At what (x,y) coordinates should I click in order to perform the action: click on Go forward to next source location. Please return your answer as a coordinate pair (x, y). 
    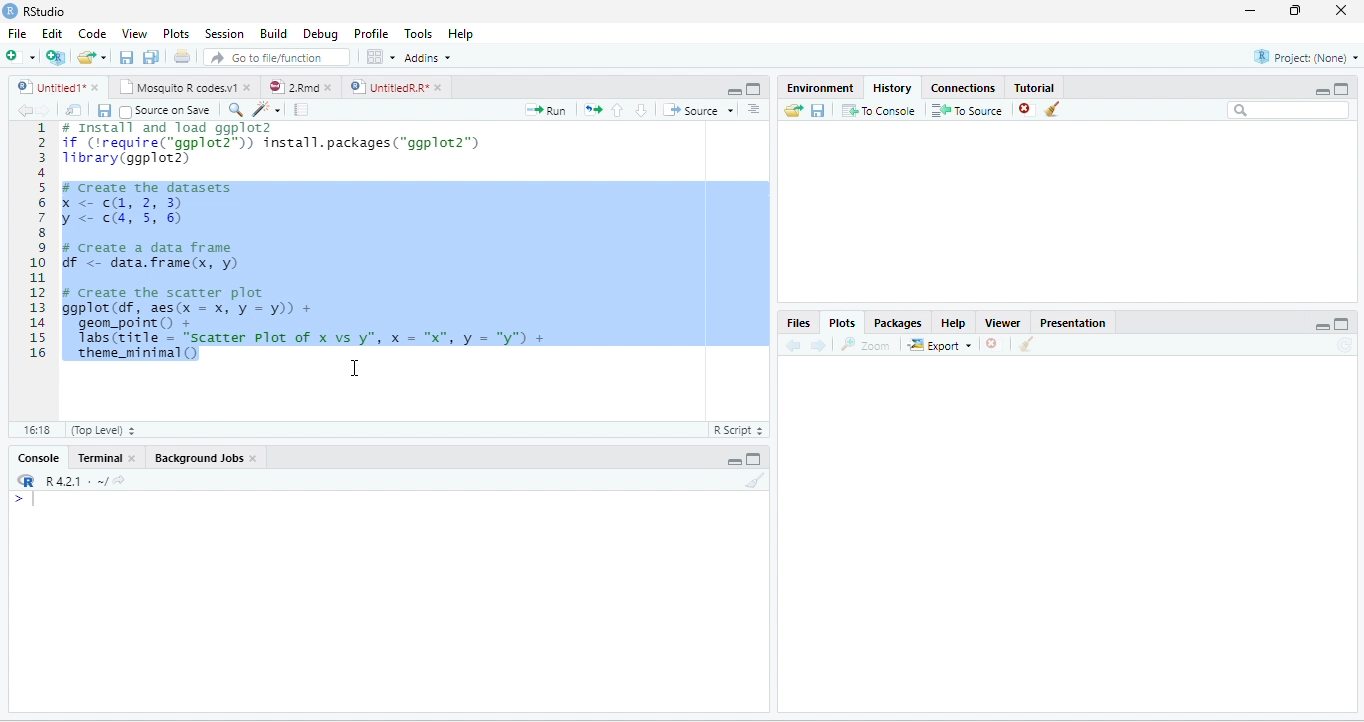
    Looking at the image, I should click on (44, 111).